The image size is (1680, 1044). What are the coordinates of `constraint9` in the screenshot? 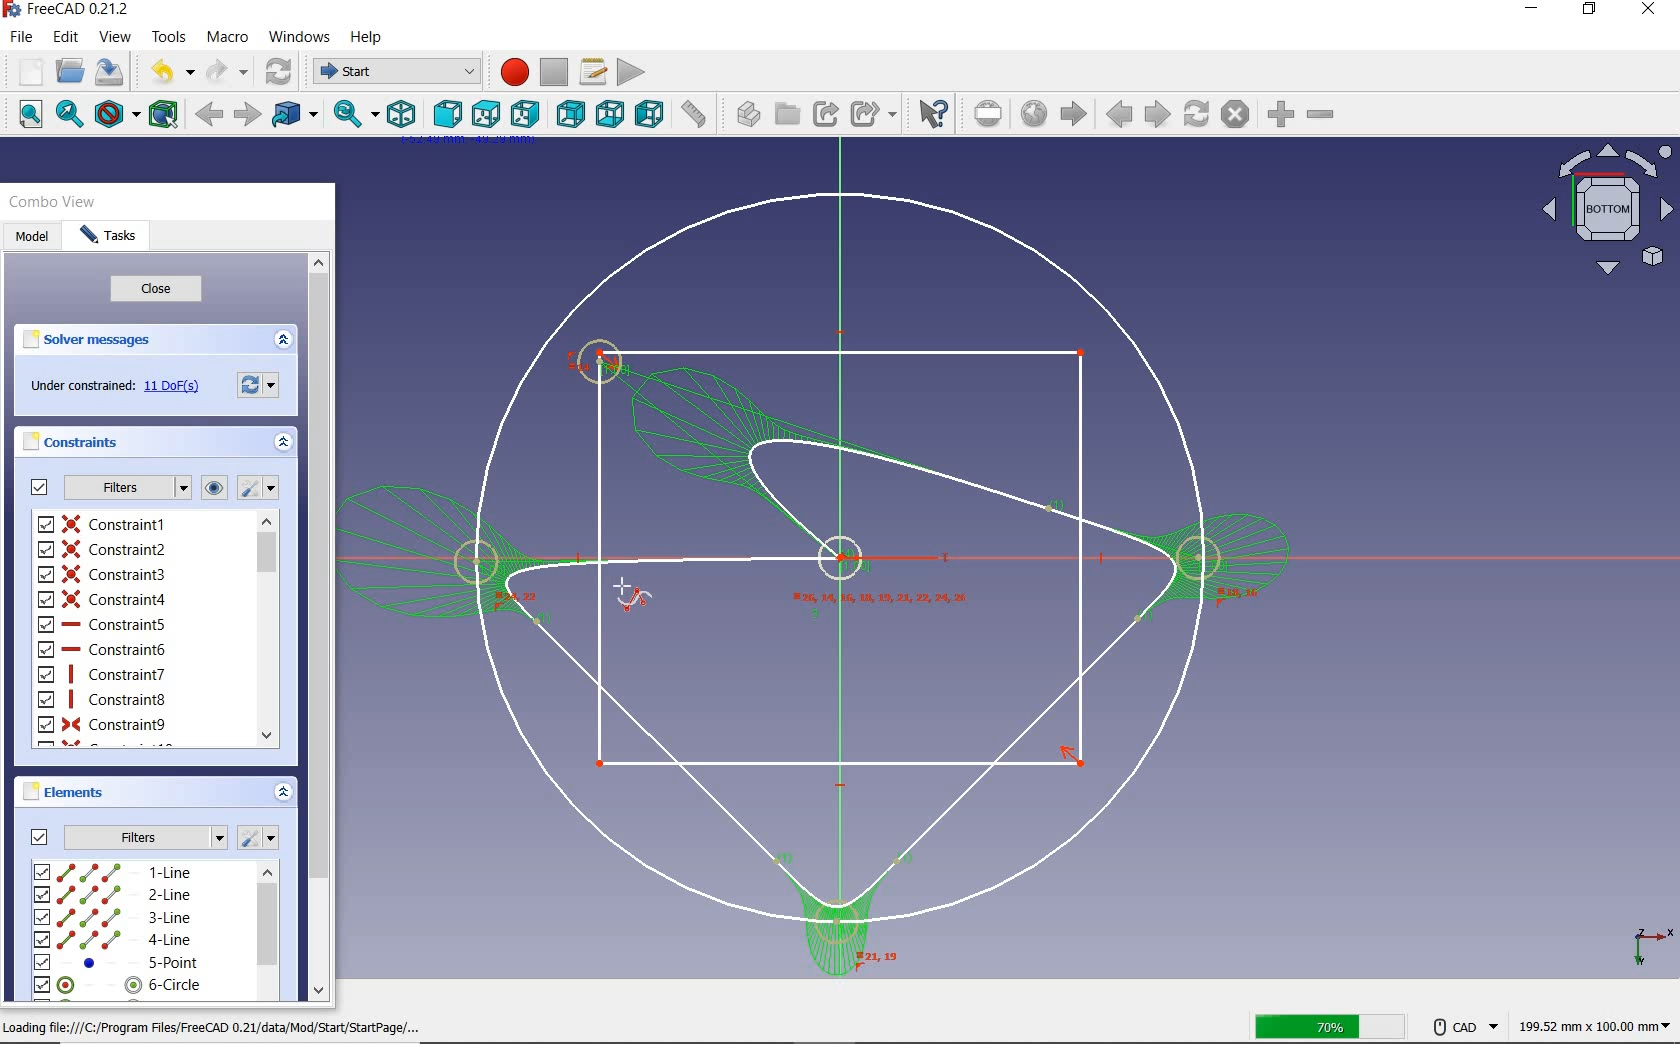 It's located at (103, 725).